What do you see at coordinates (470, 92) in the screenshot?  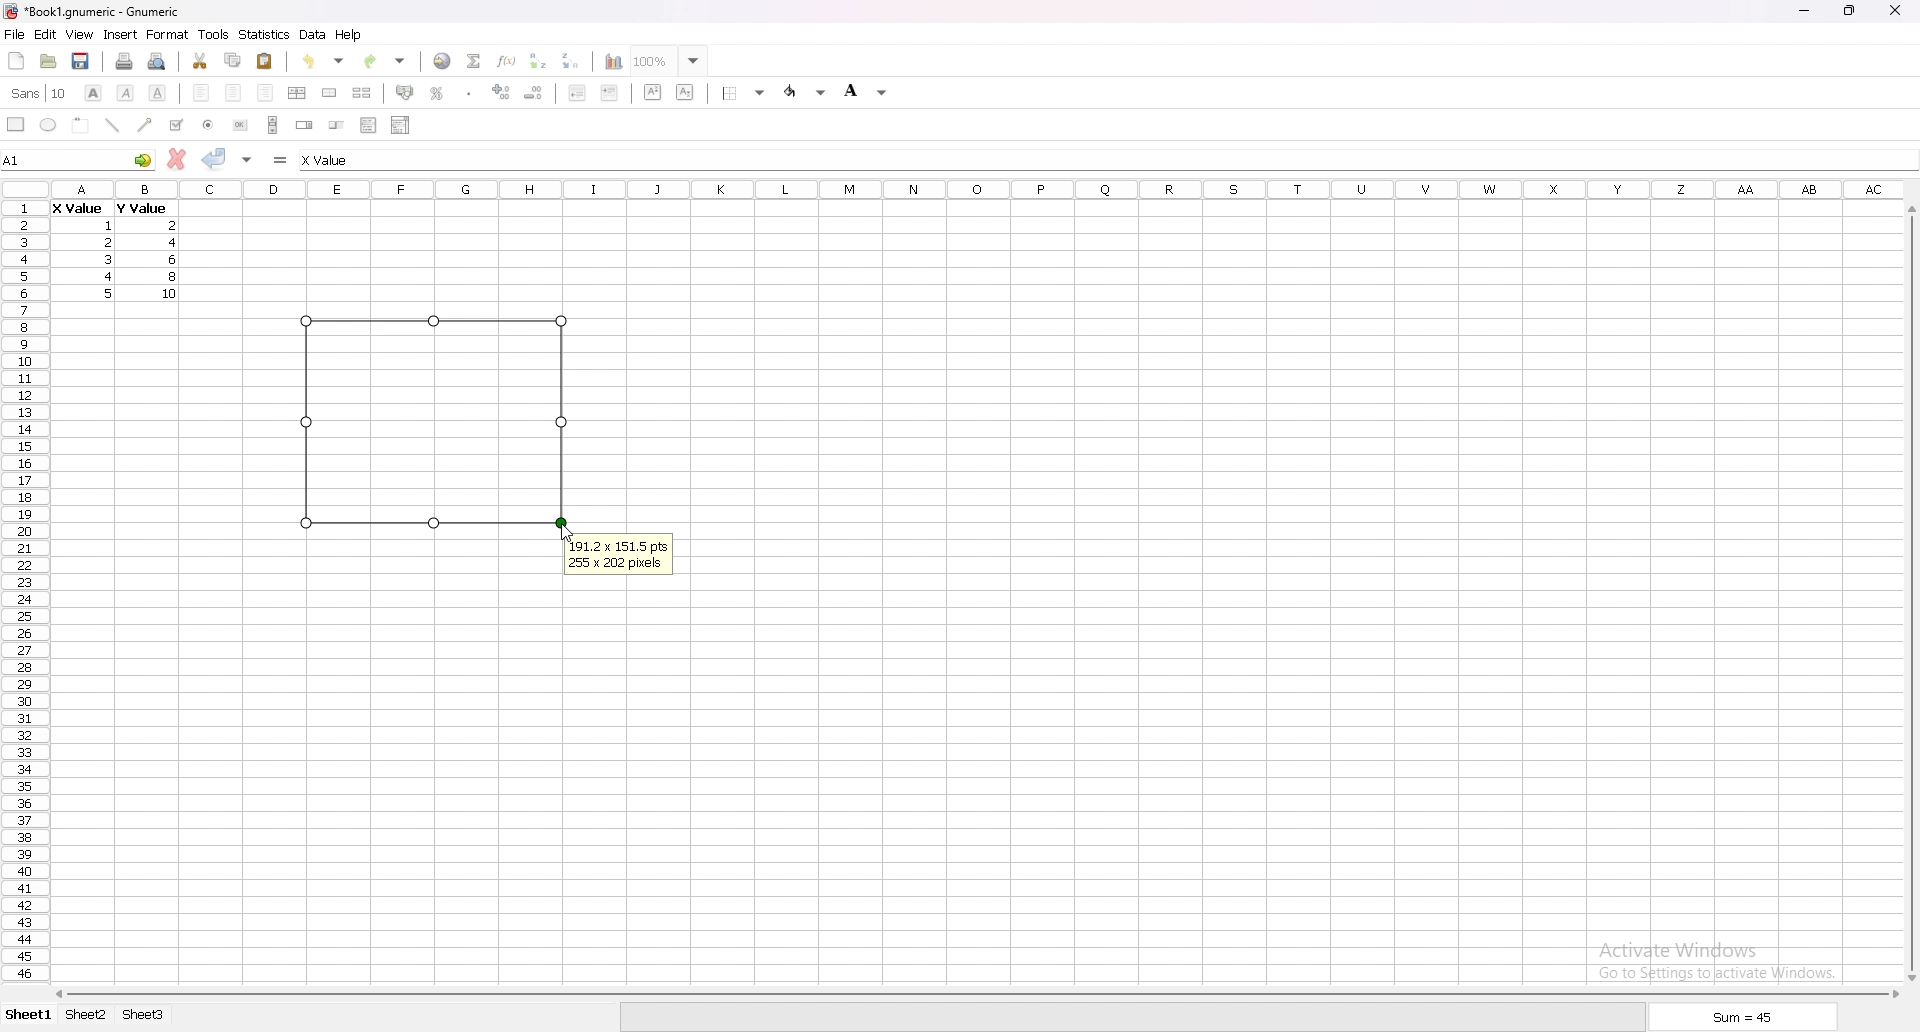 I see `thousands separator` at bounding box center [470, 92].